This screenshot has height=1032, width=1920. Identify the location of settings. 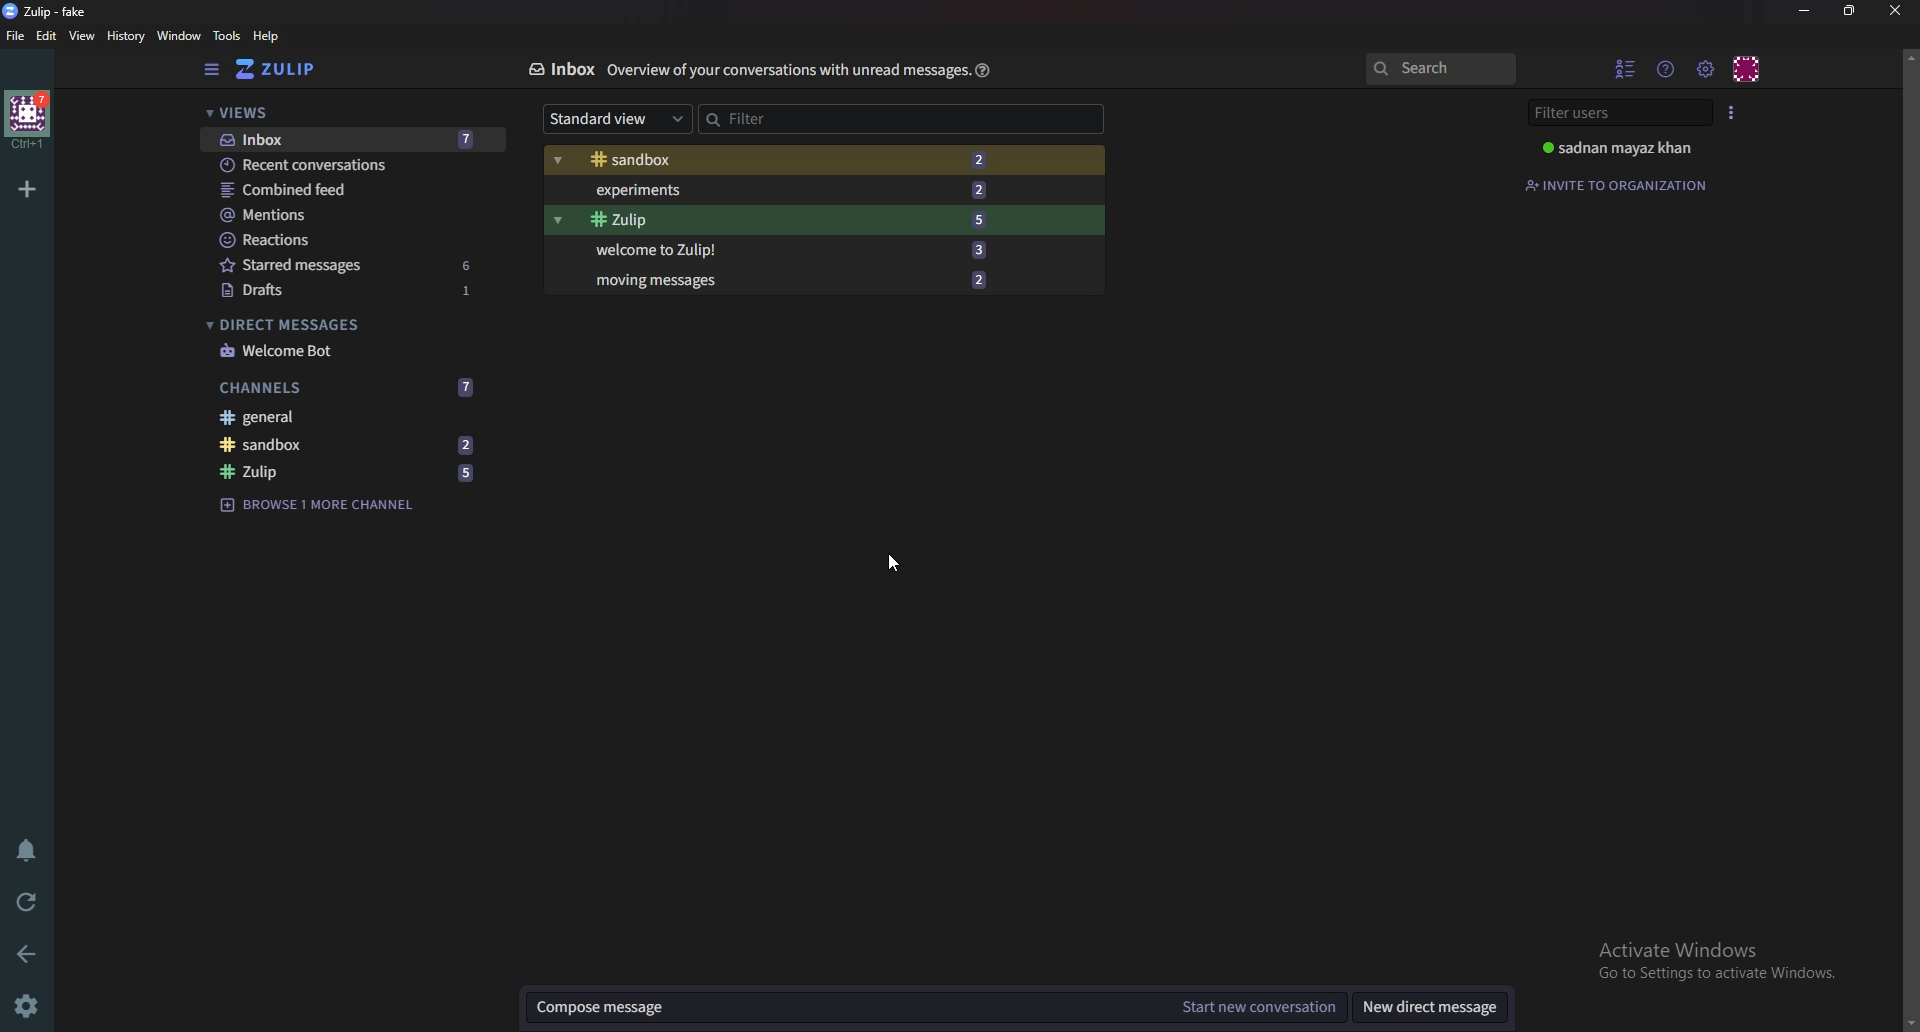
(29, 1007).